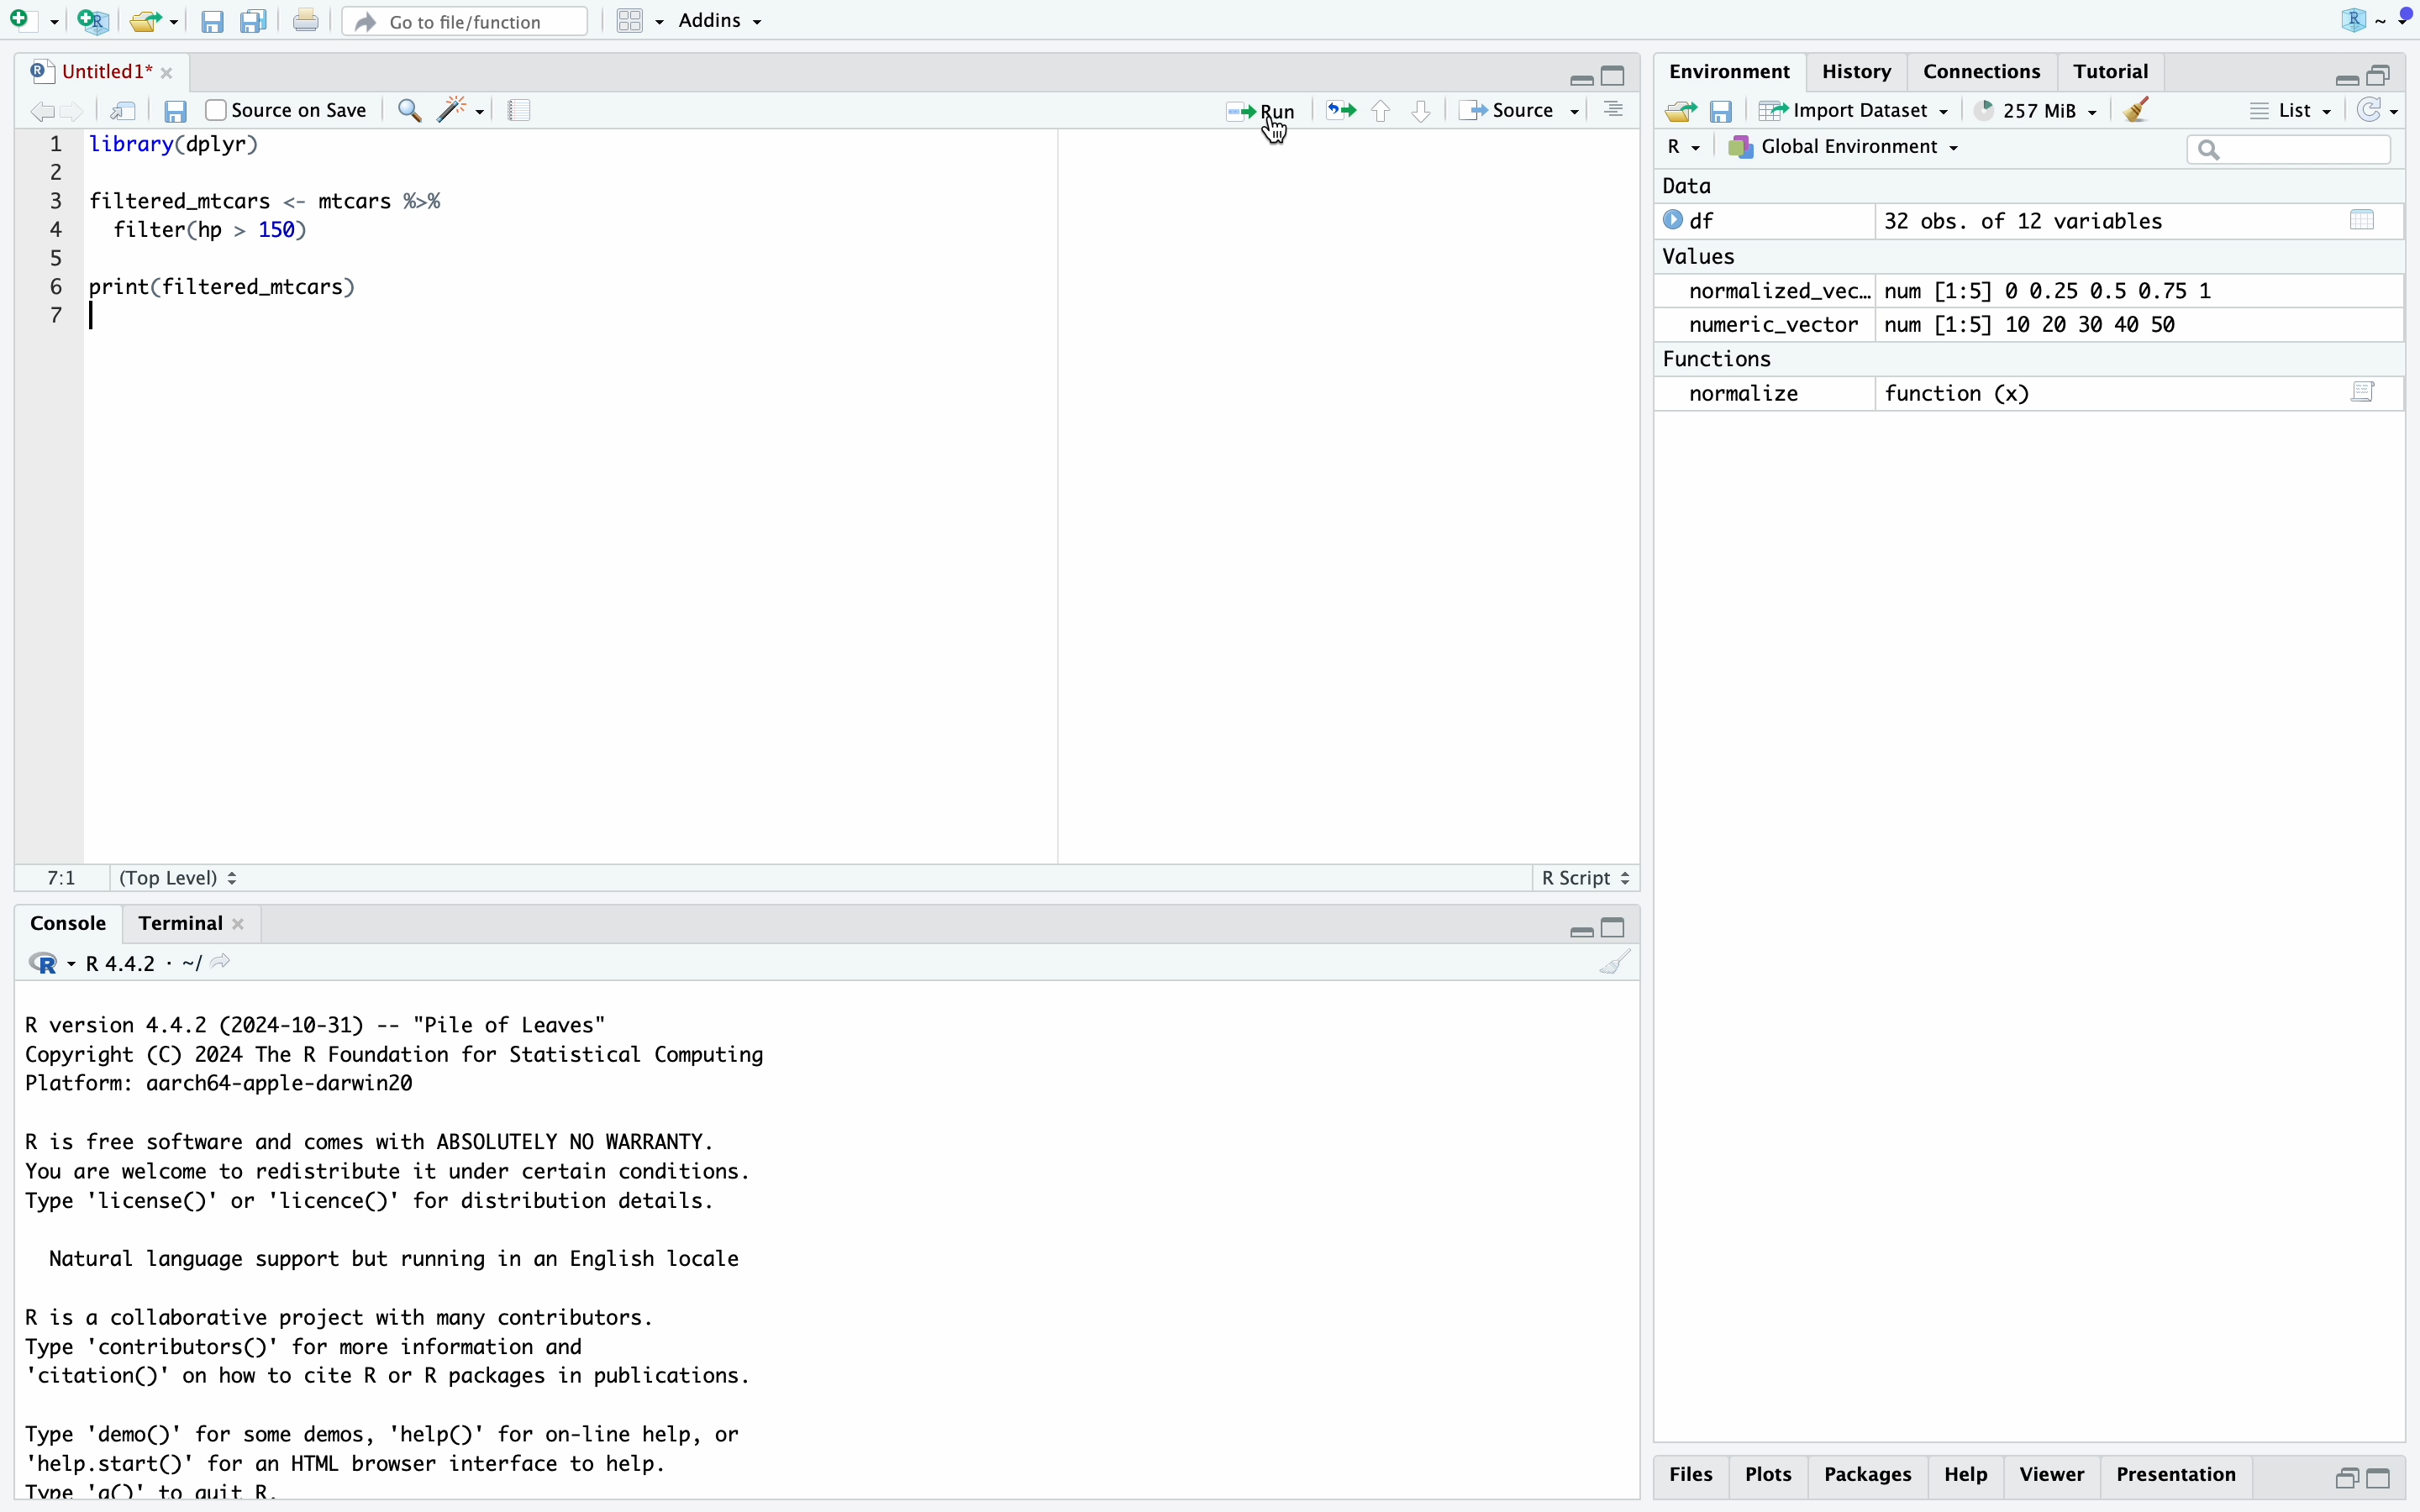  What do you see at coordinates (527, 112) in the screenshot?
I see `Compile Report` at bounding box center [527, 112].